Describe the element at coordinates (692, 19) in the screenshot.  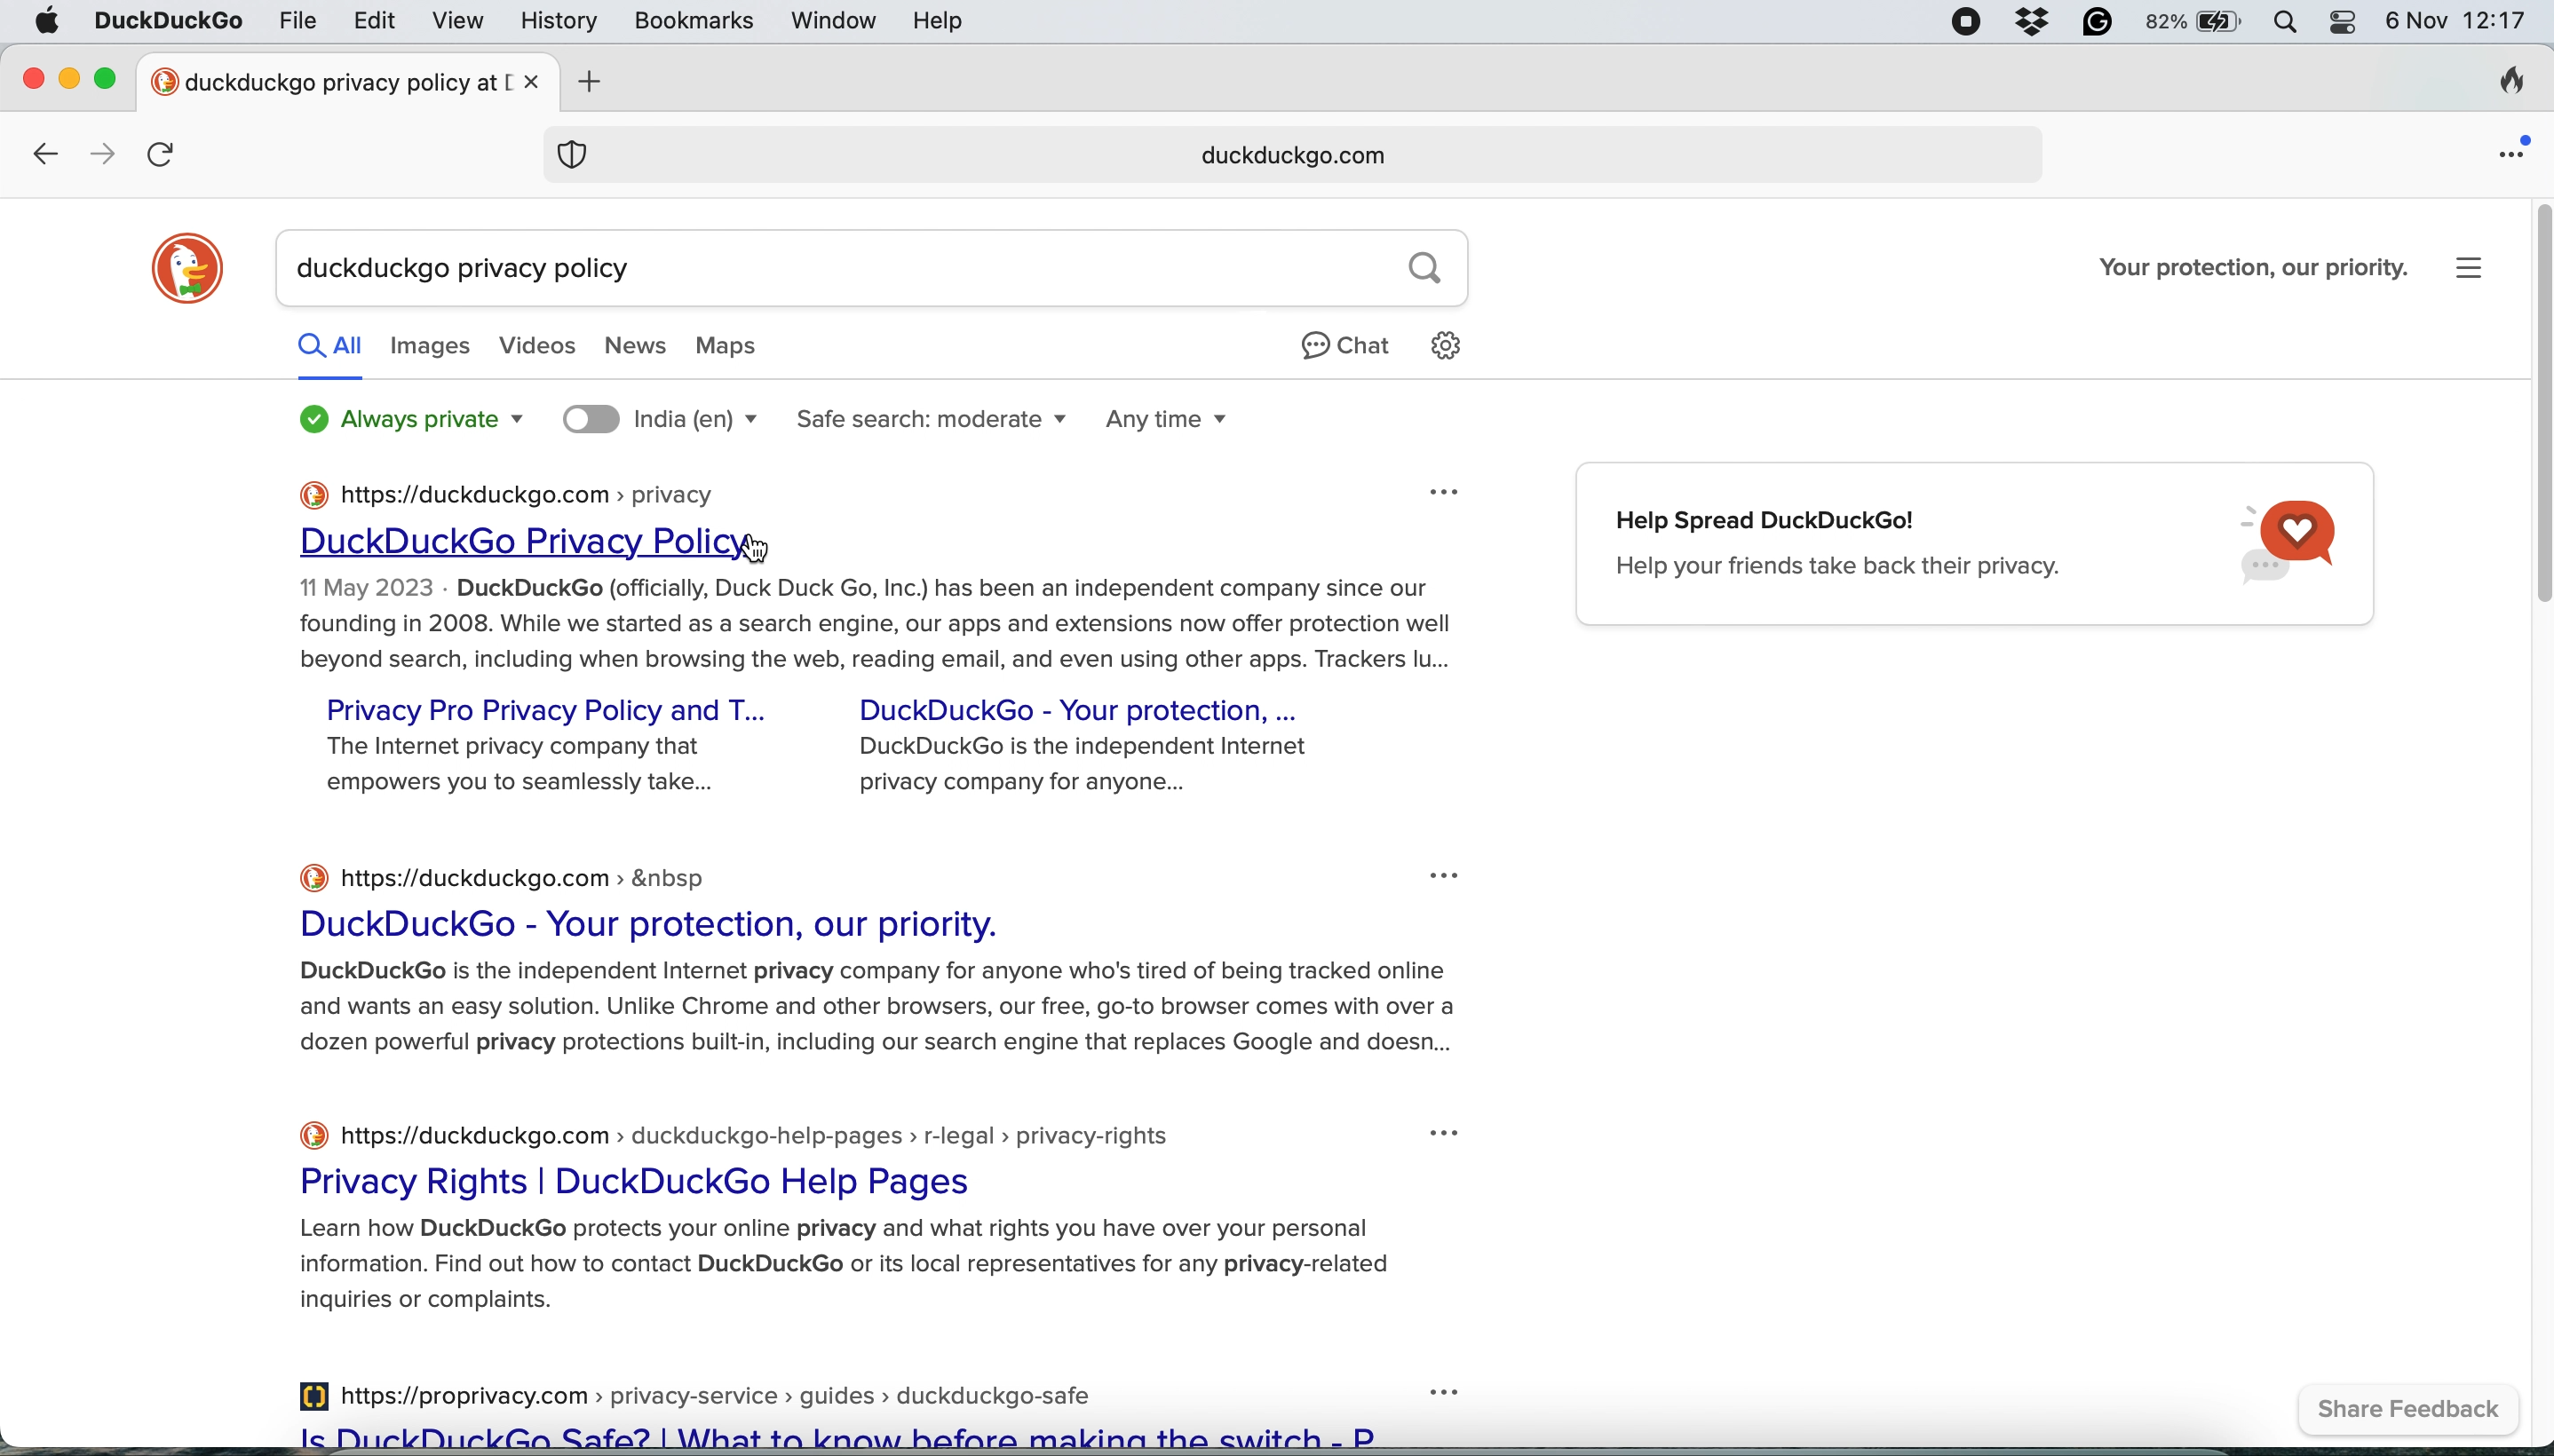
I see `bookmarks` at that location.